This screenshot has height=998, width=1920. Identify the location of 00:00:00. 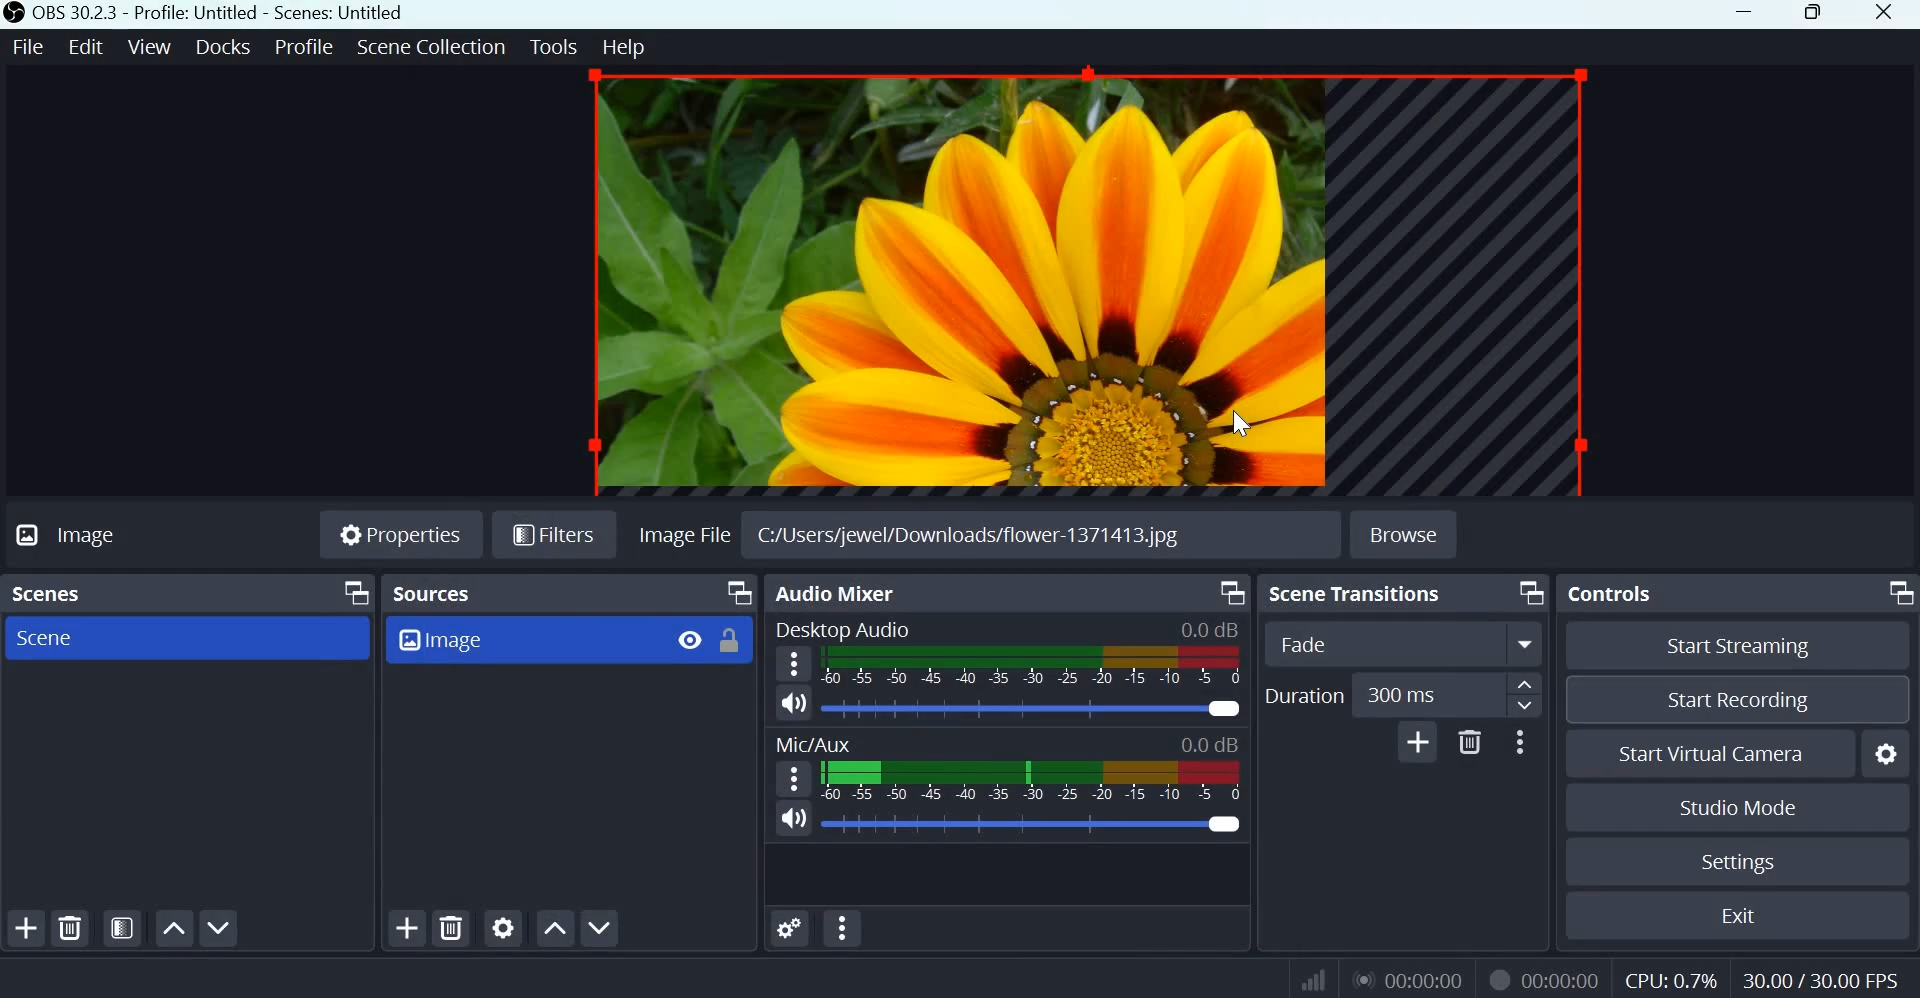
(1413, 980).